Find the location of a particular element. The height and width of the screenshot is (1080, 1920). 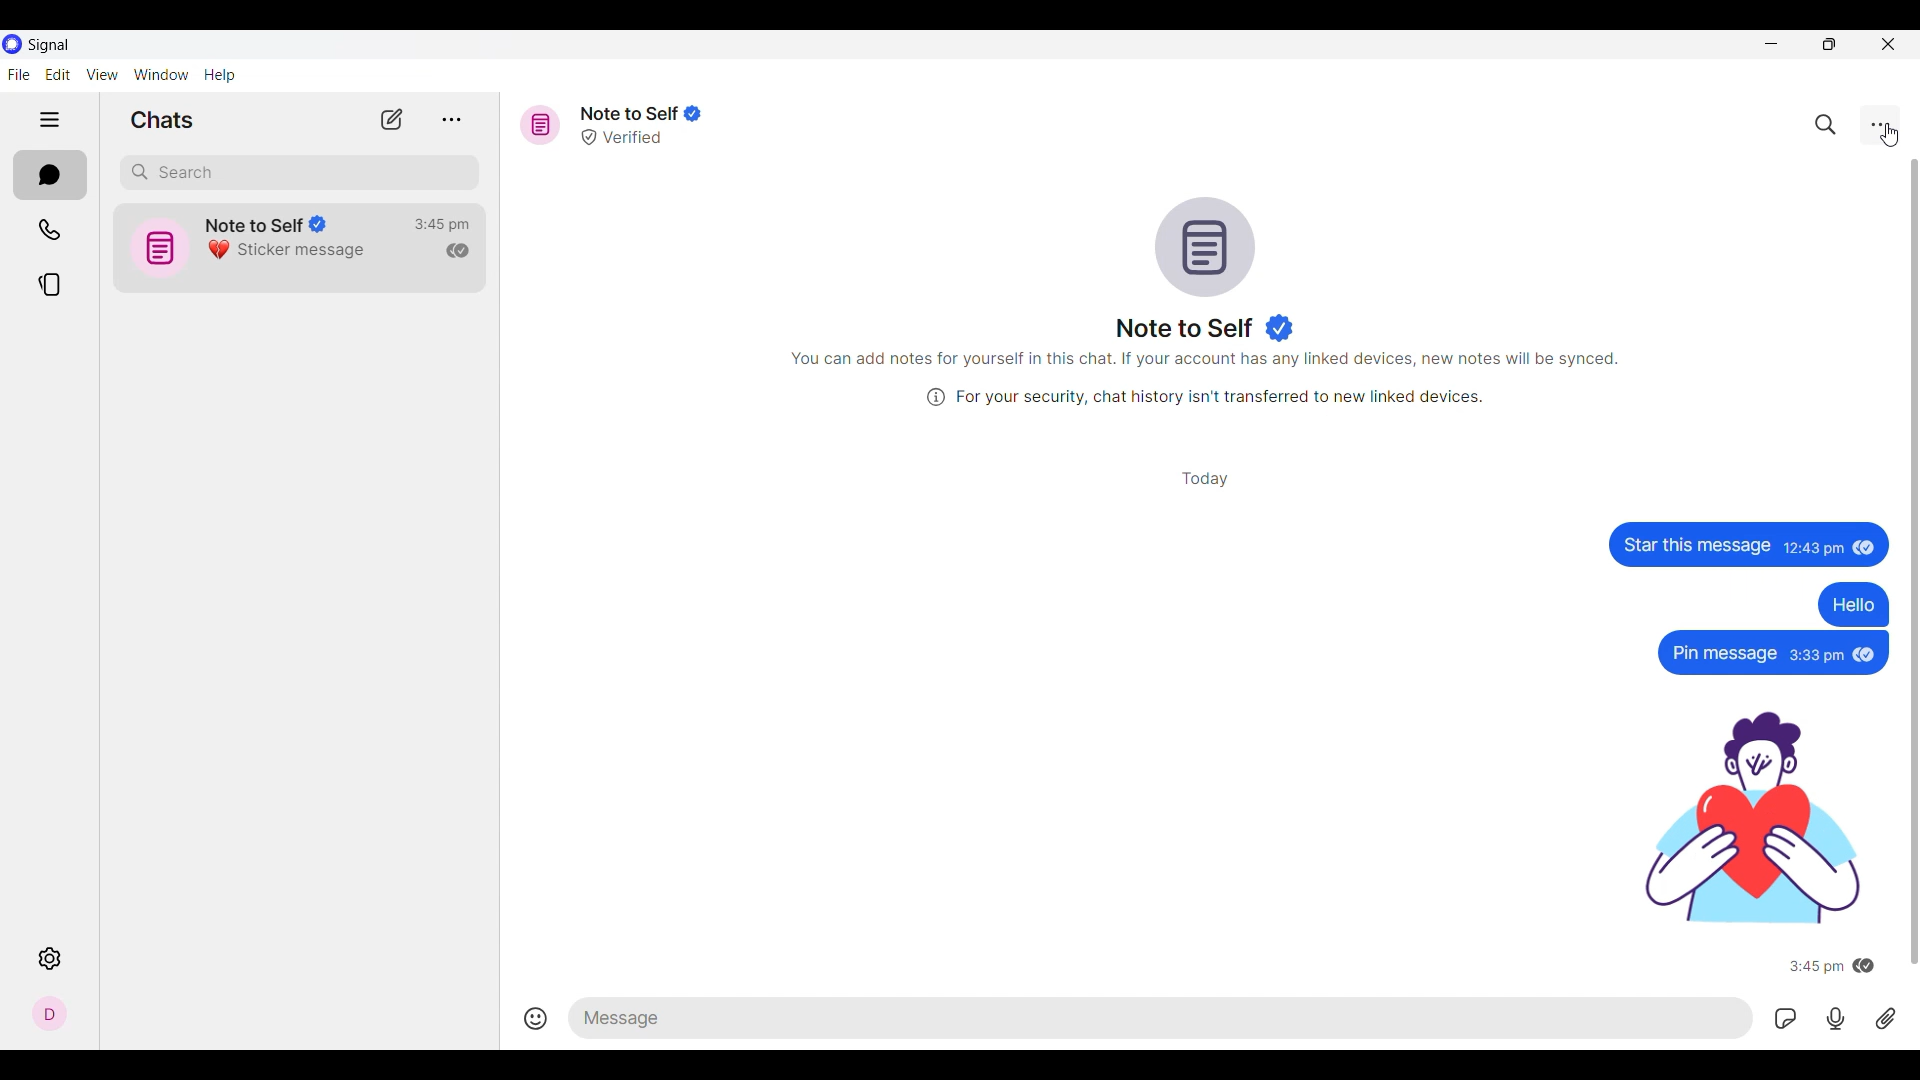

Star this message is located at coordinates (1699, 547).